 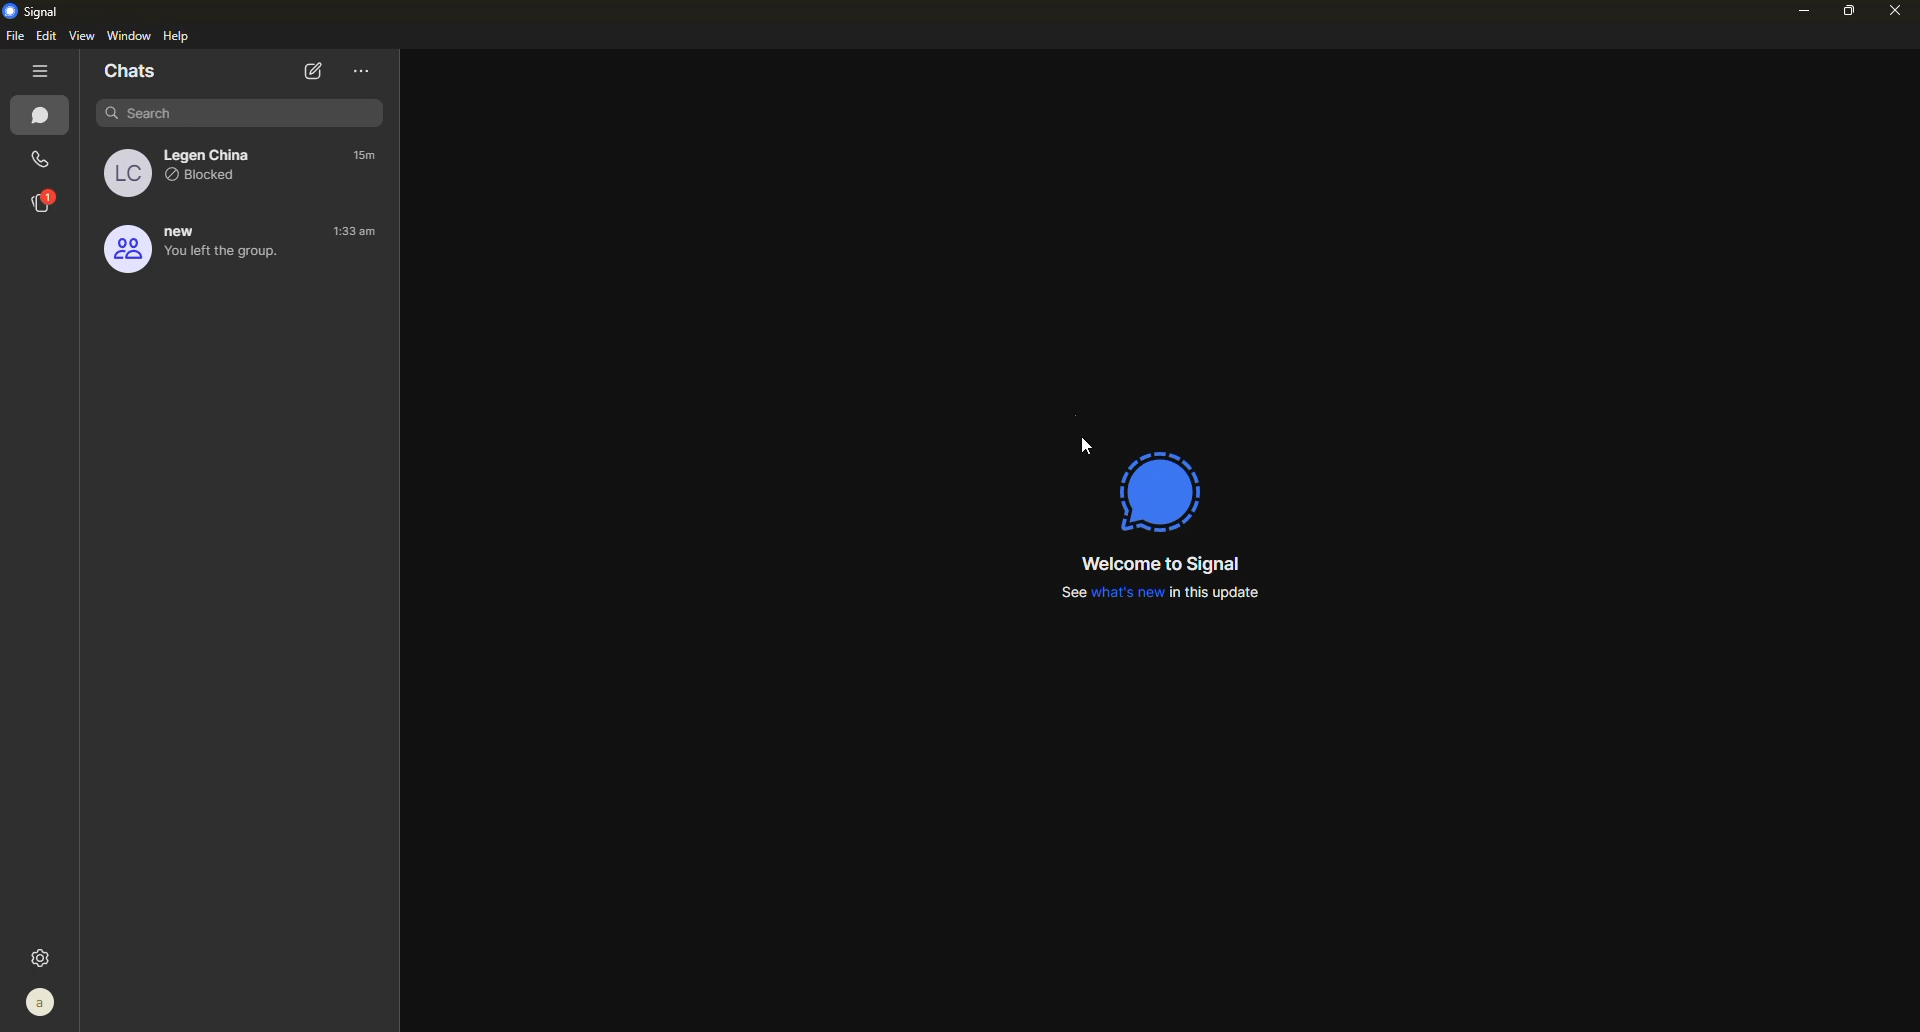 I want to click on stories, so click(x=44, y=201).